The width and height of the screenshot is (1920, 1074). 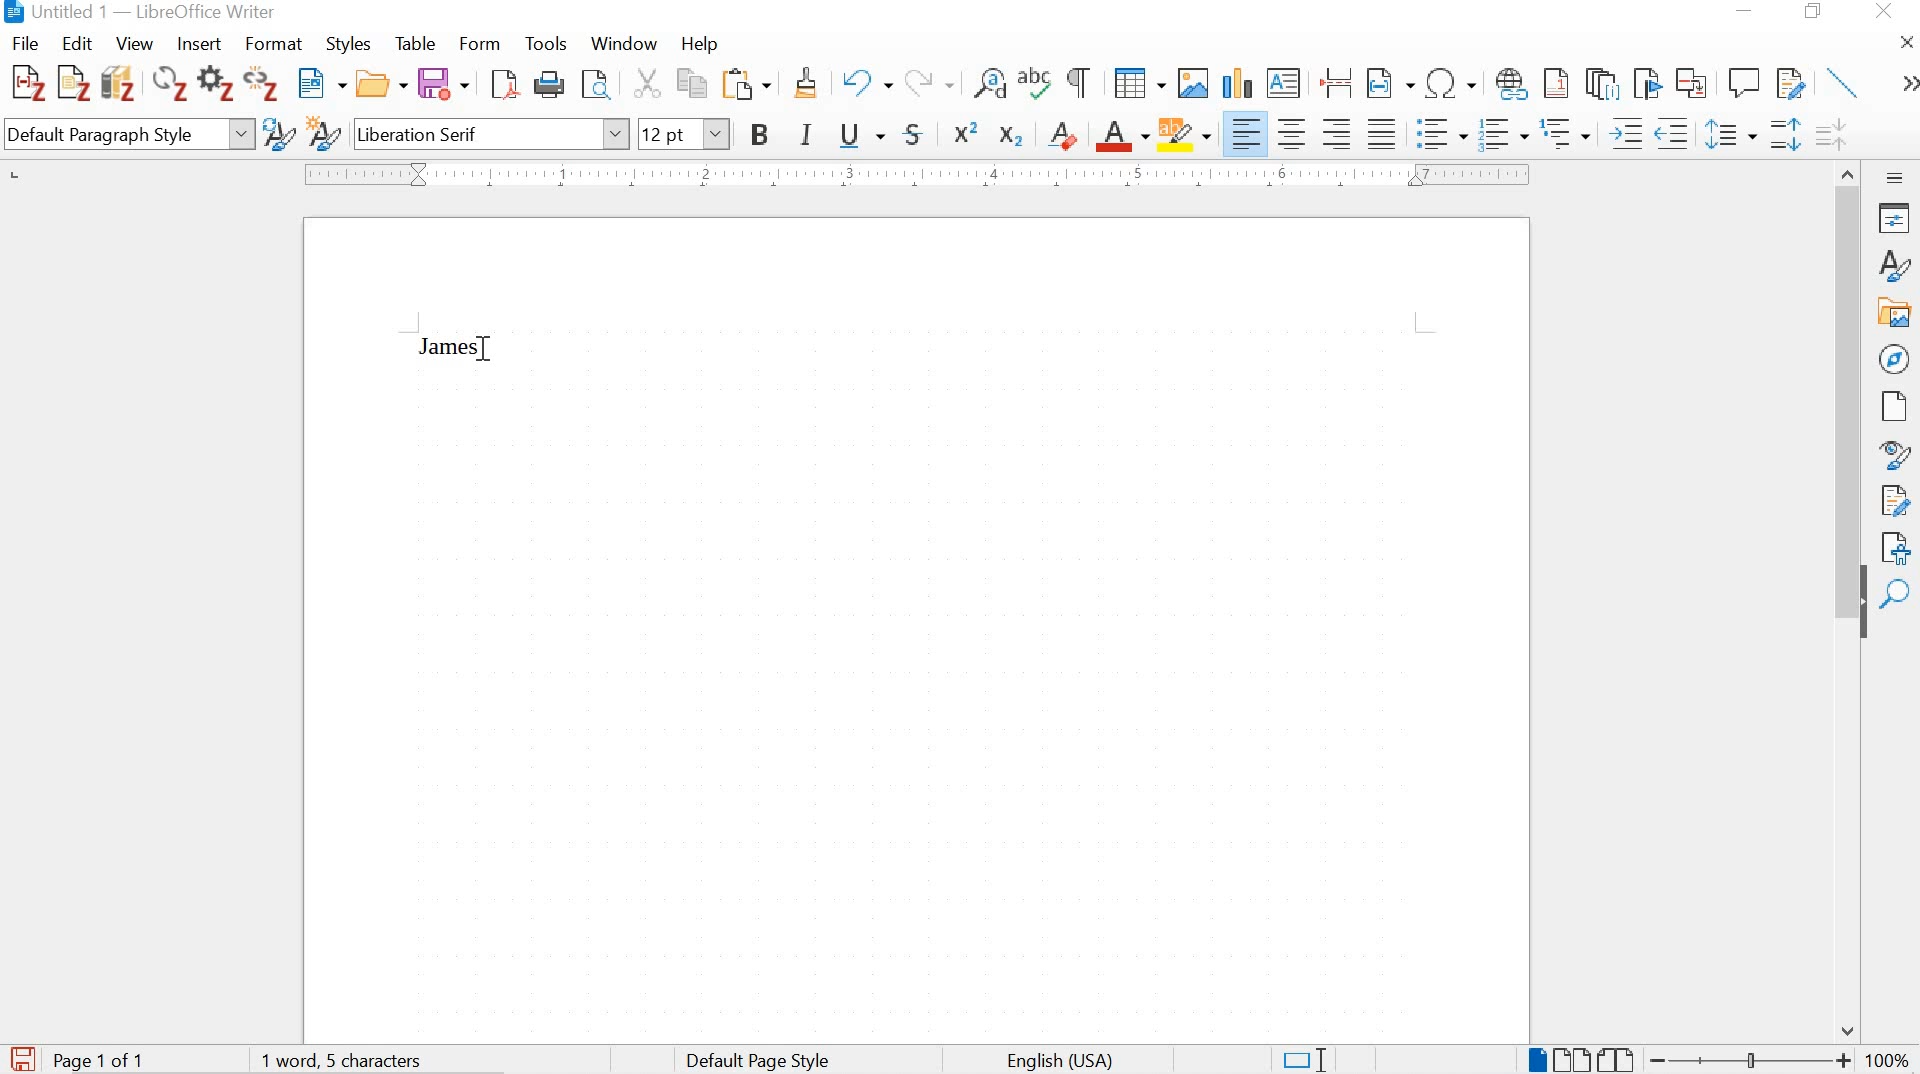 What do you see at coordinates (698, 44) in the screenshot?
I see `help` at bounding box center [698, 44].